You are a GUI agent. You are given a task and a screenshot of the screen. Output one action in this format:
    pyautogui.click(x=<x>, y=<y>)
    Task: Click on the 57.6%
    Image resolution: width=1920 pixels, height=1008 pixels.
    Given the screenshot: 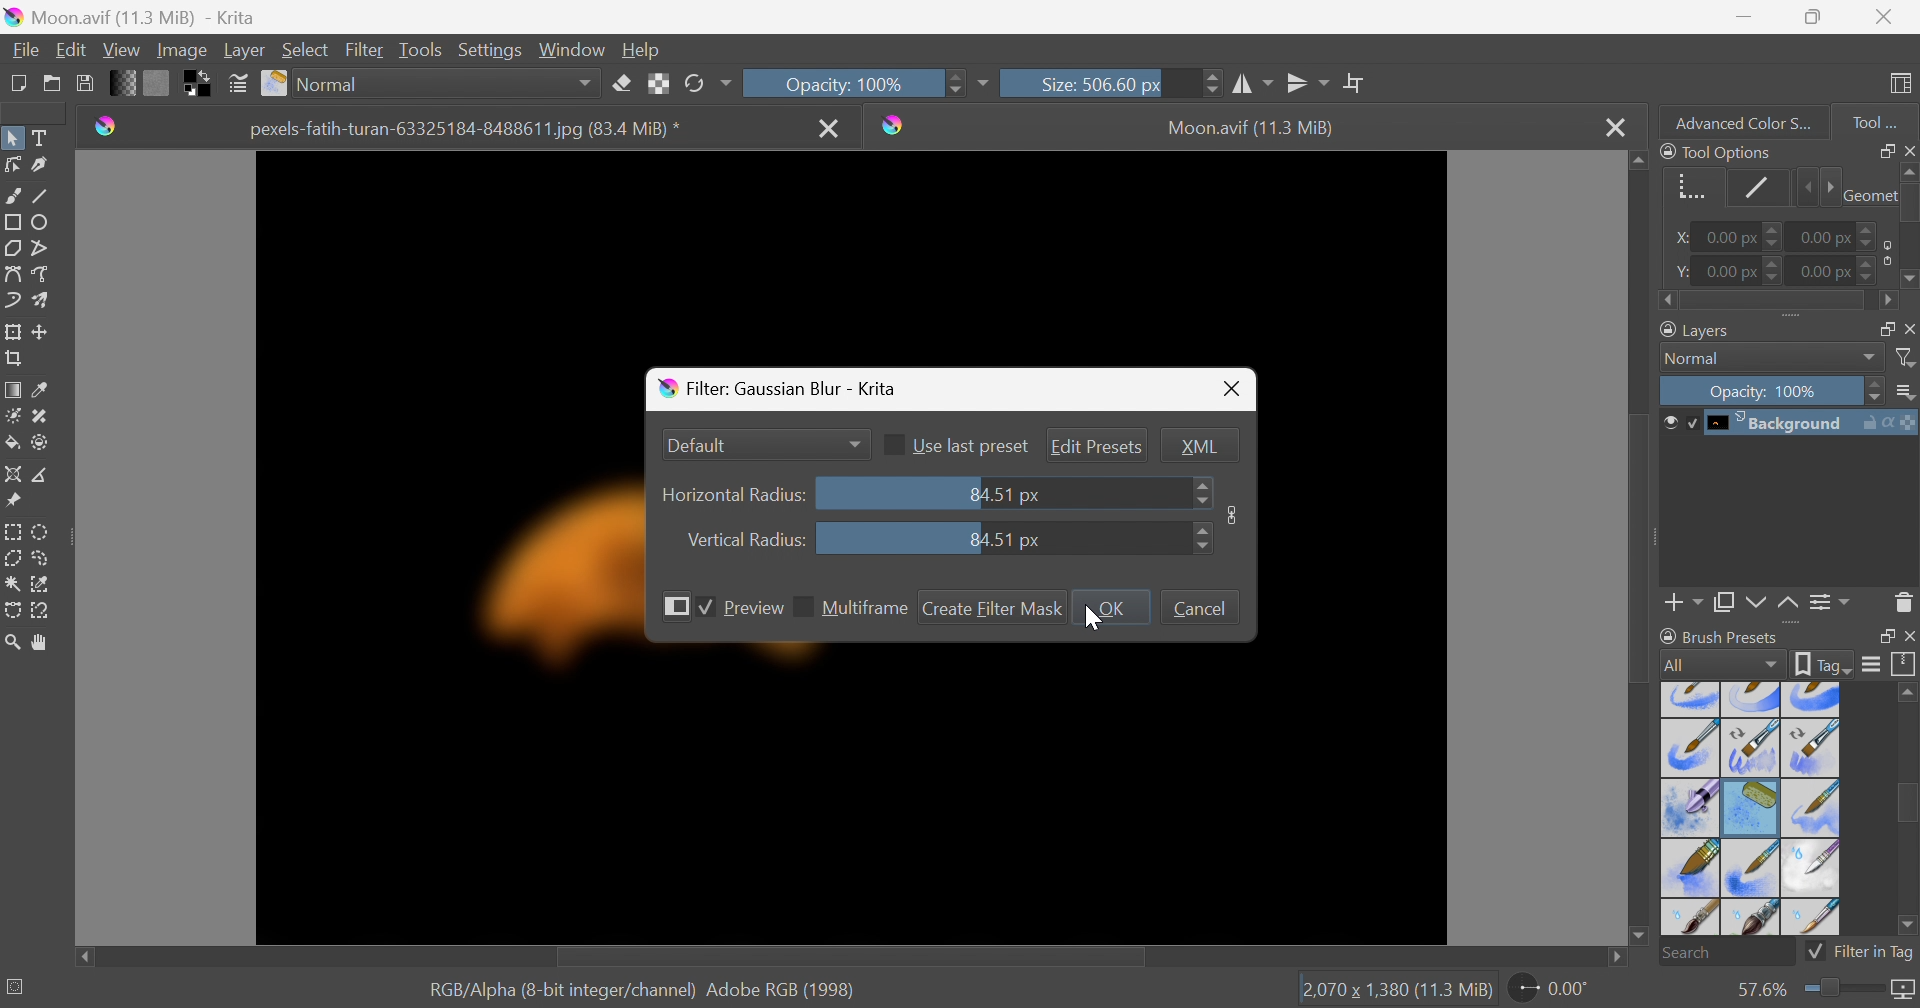 What is the action you would take?
    pyautogui.click(x=1758, y=990)
    